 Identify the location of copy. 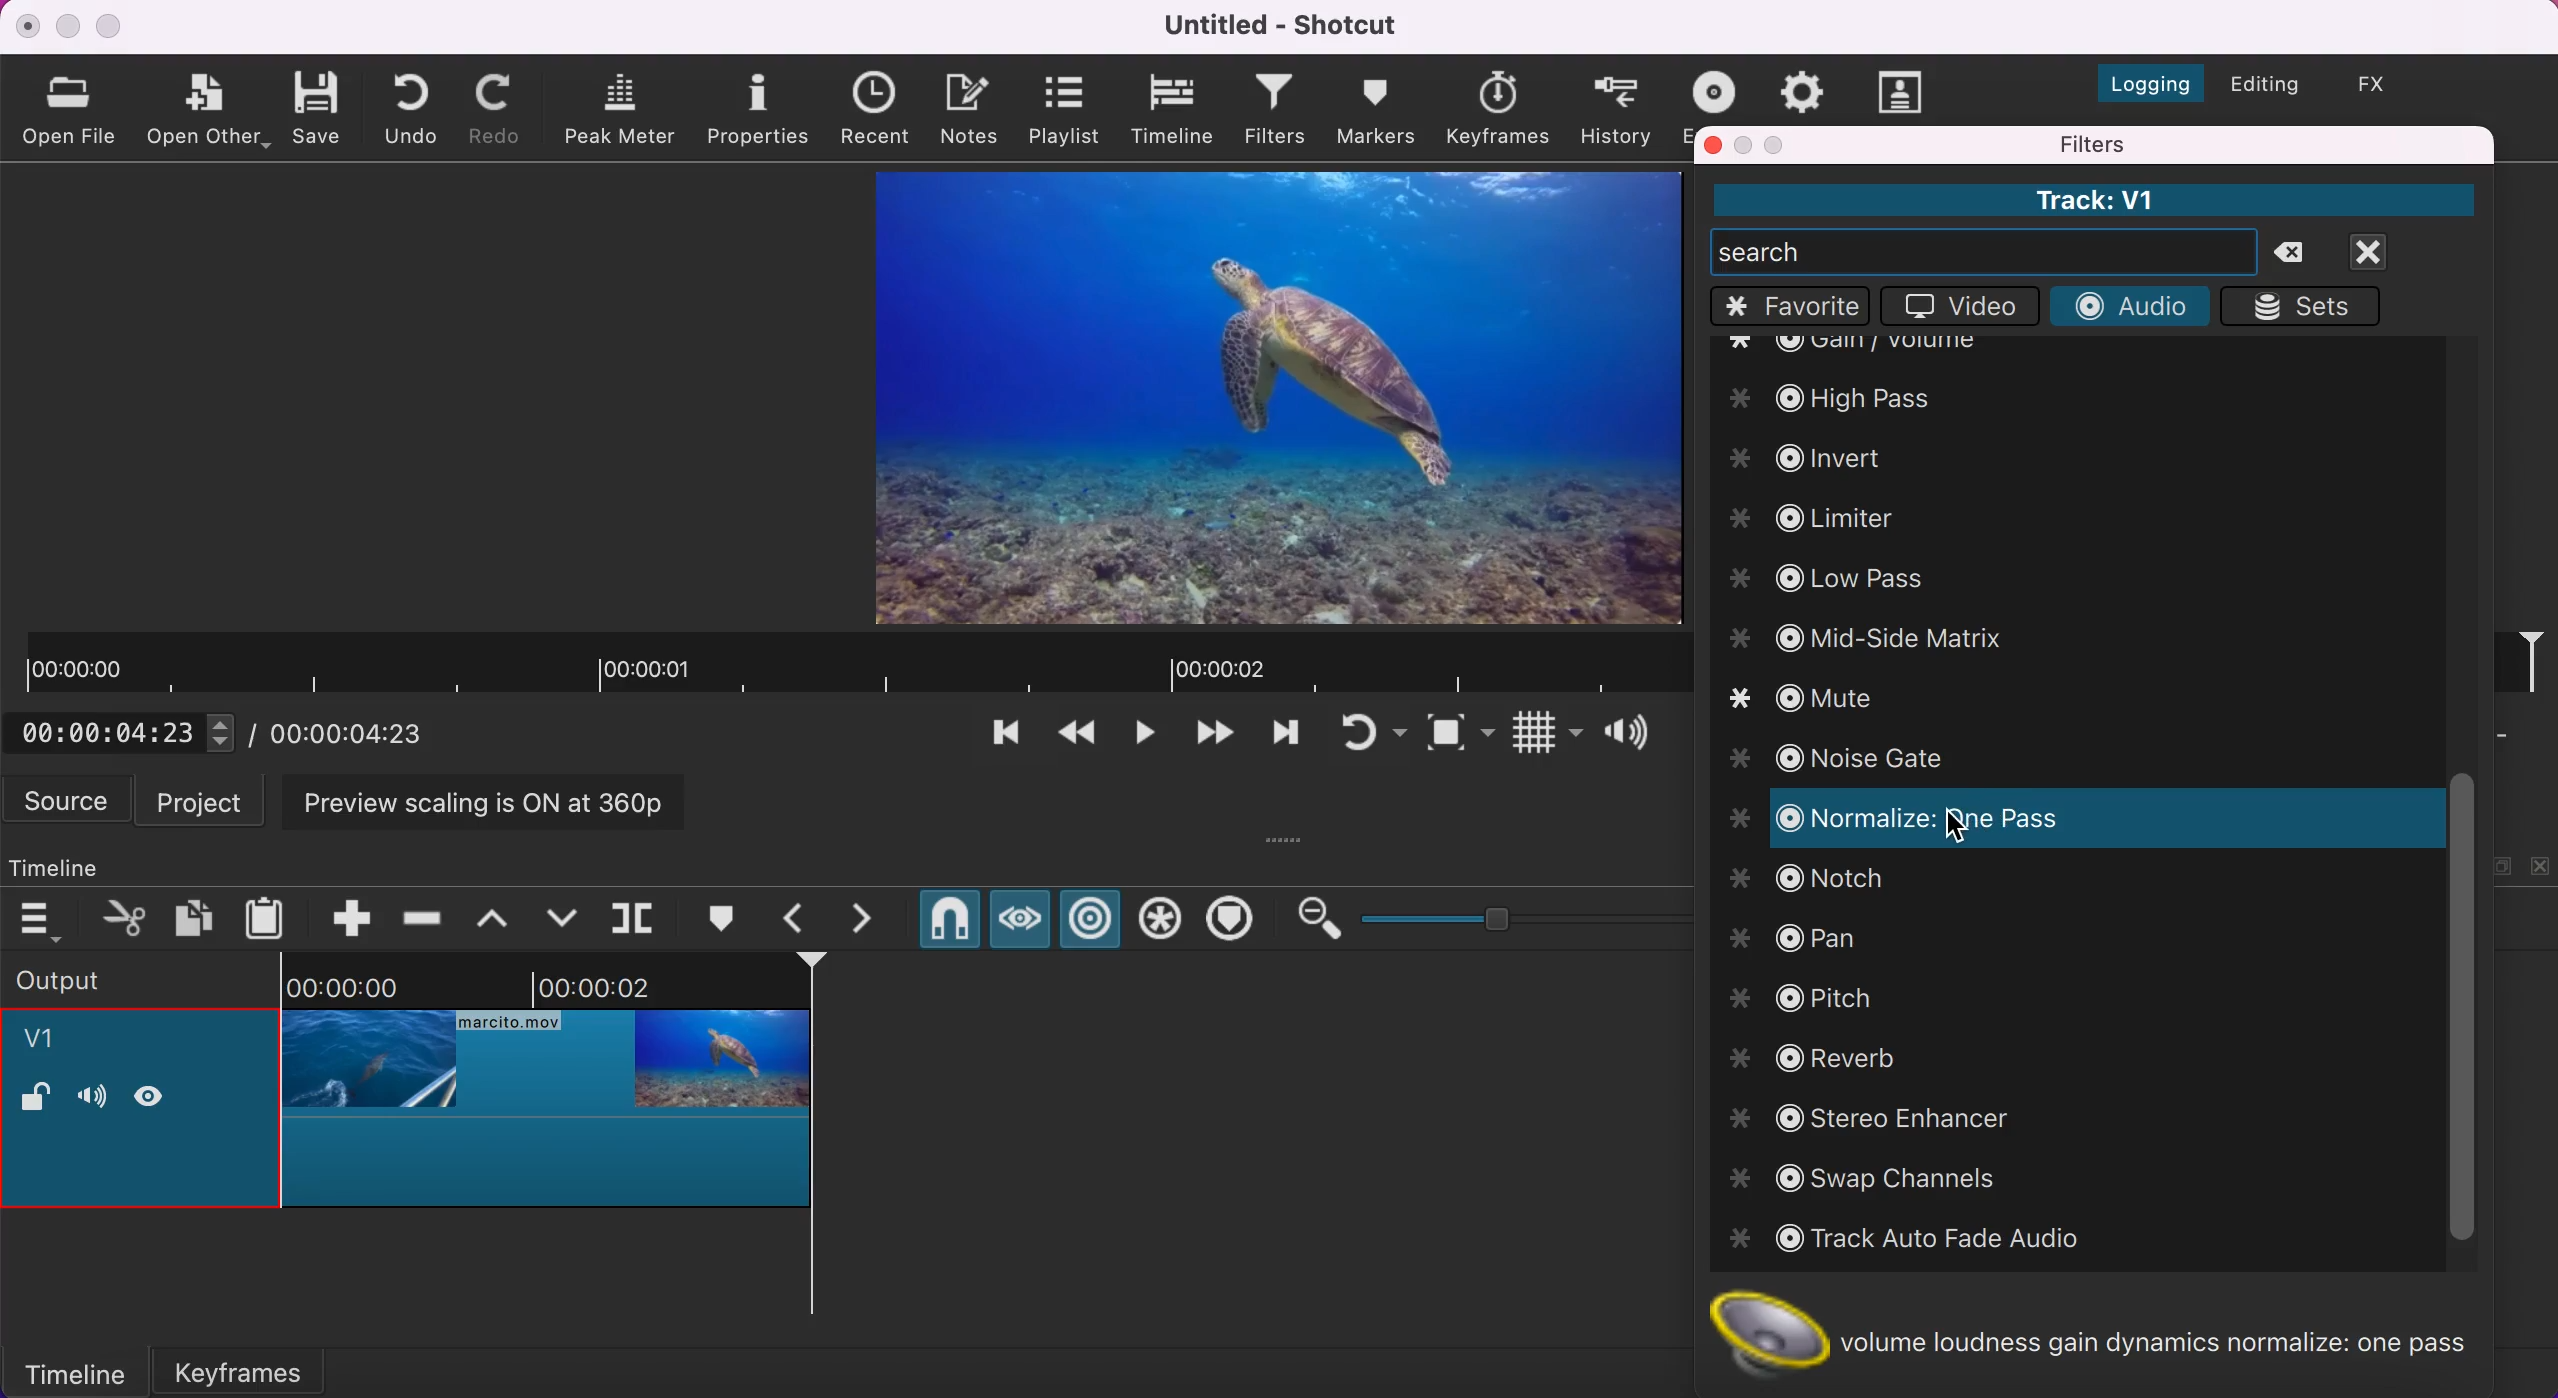
(197, 916).